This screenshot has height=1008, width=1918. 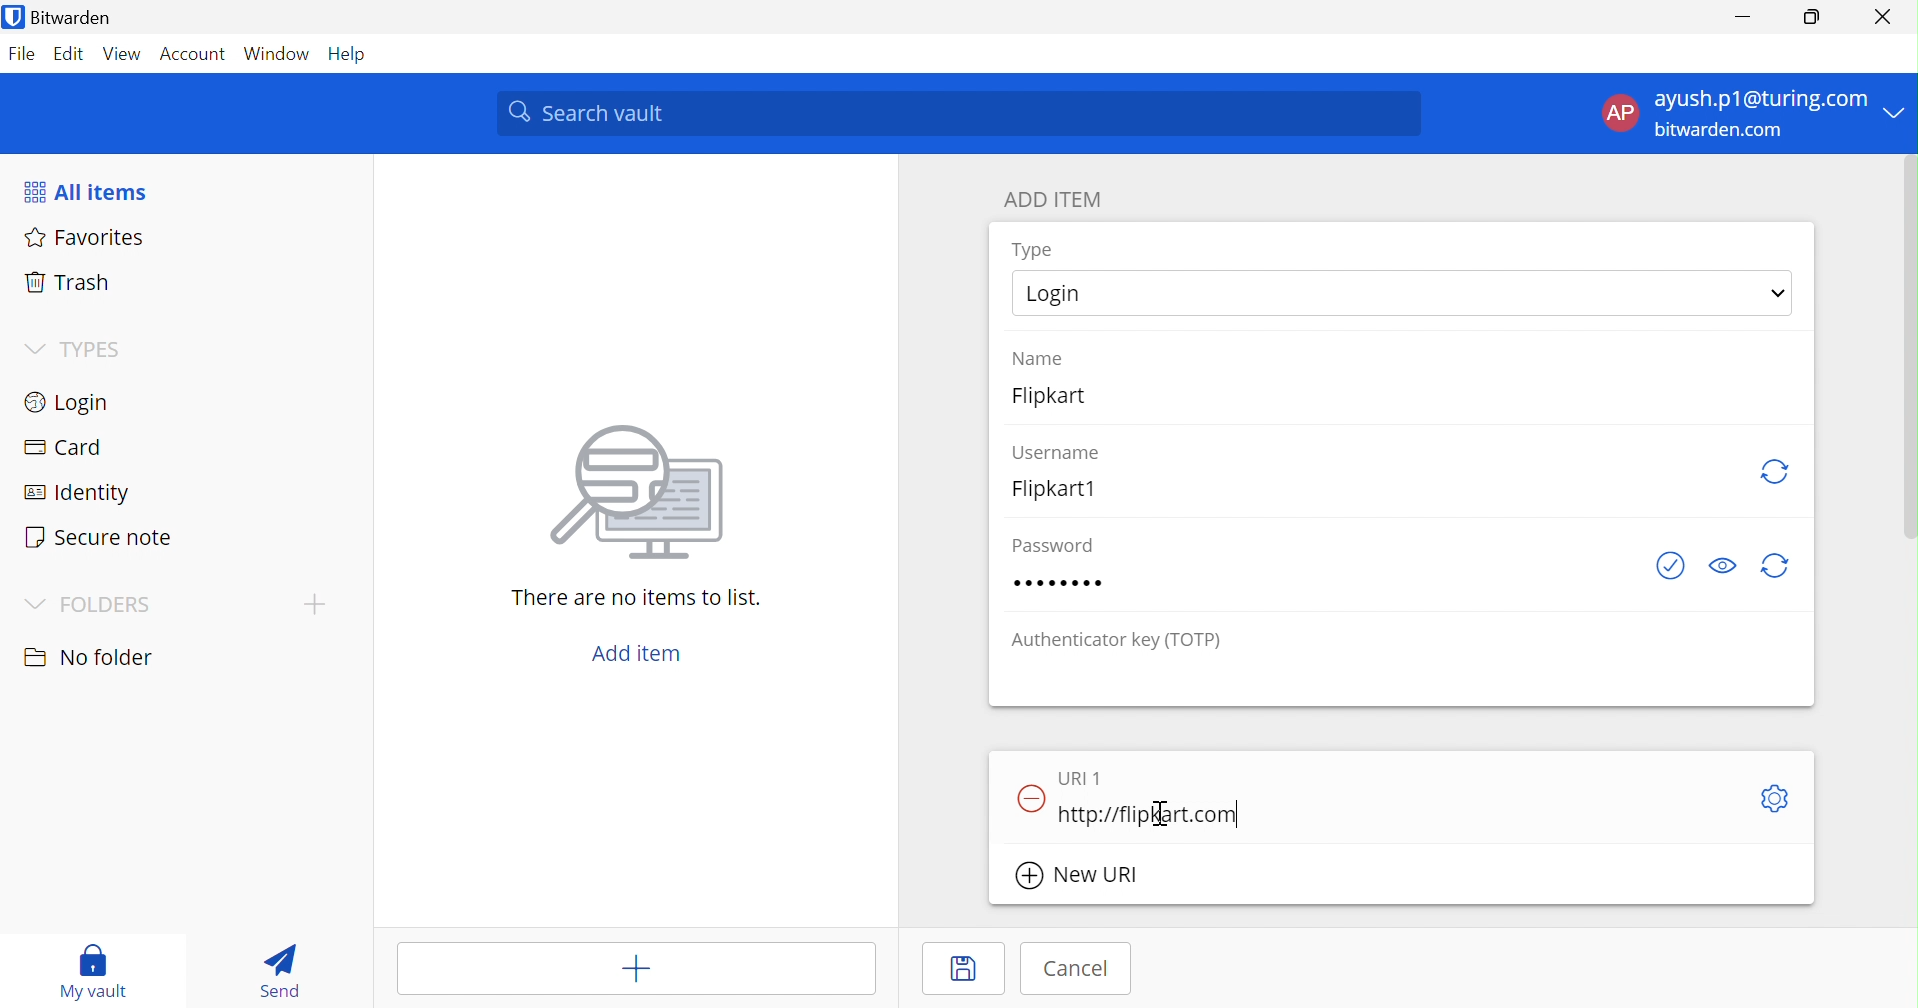 What do you see at coordinates (960, 972) in the screenshot?
I see `Save` at bounding box center [960, 972].